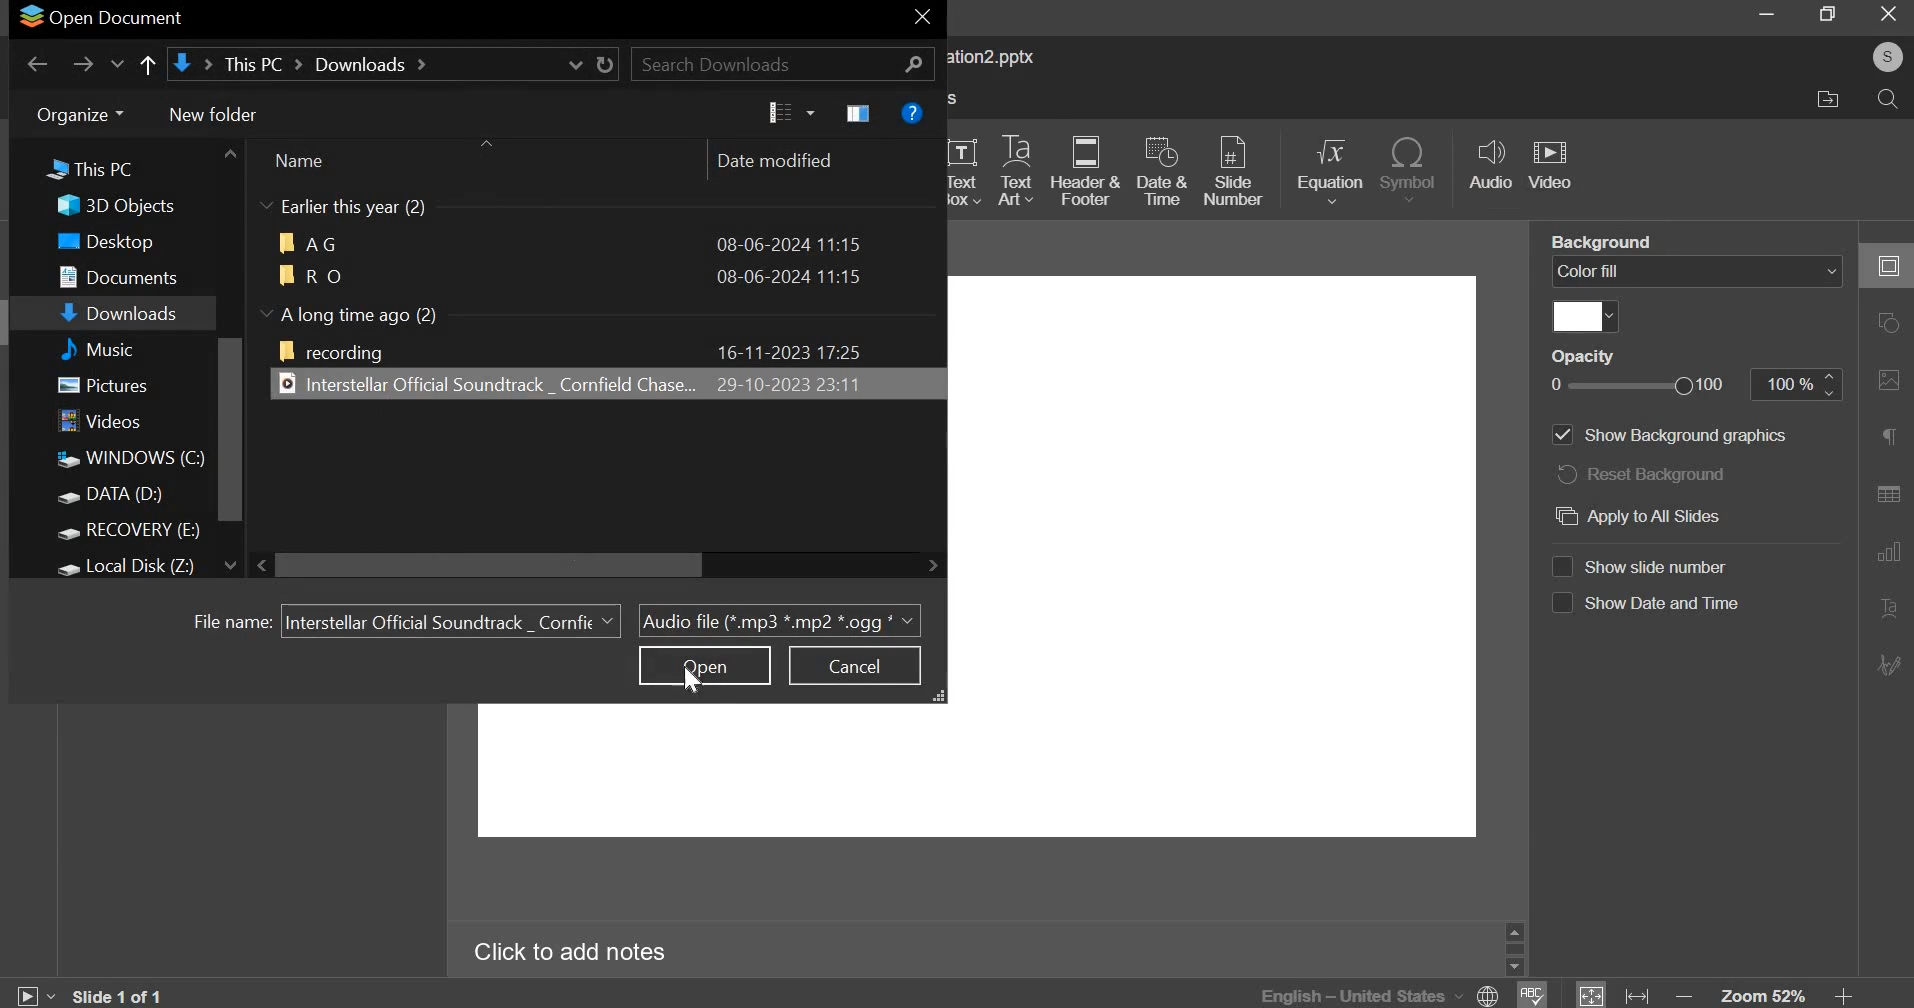  Describe the element at coordinates (790, 242) in the screenshot. I see `creation date` at that location.